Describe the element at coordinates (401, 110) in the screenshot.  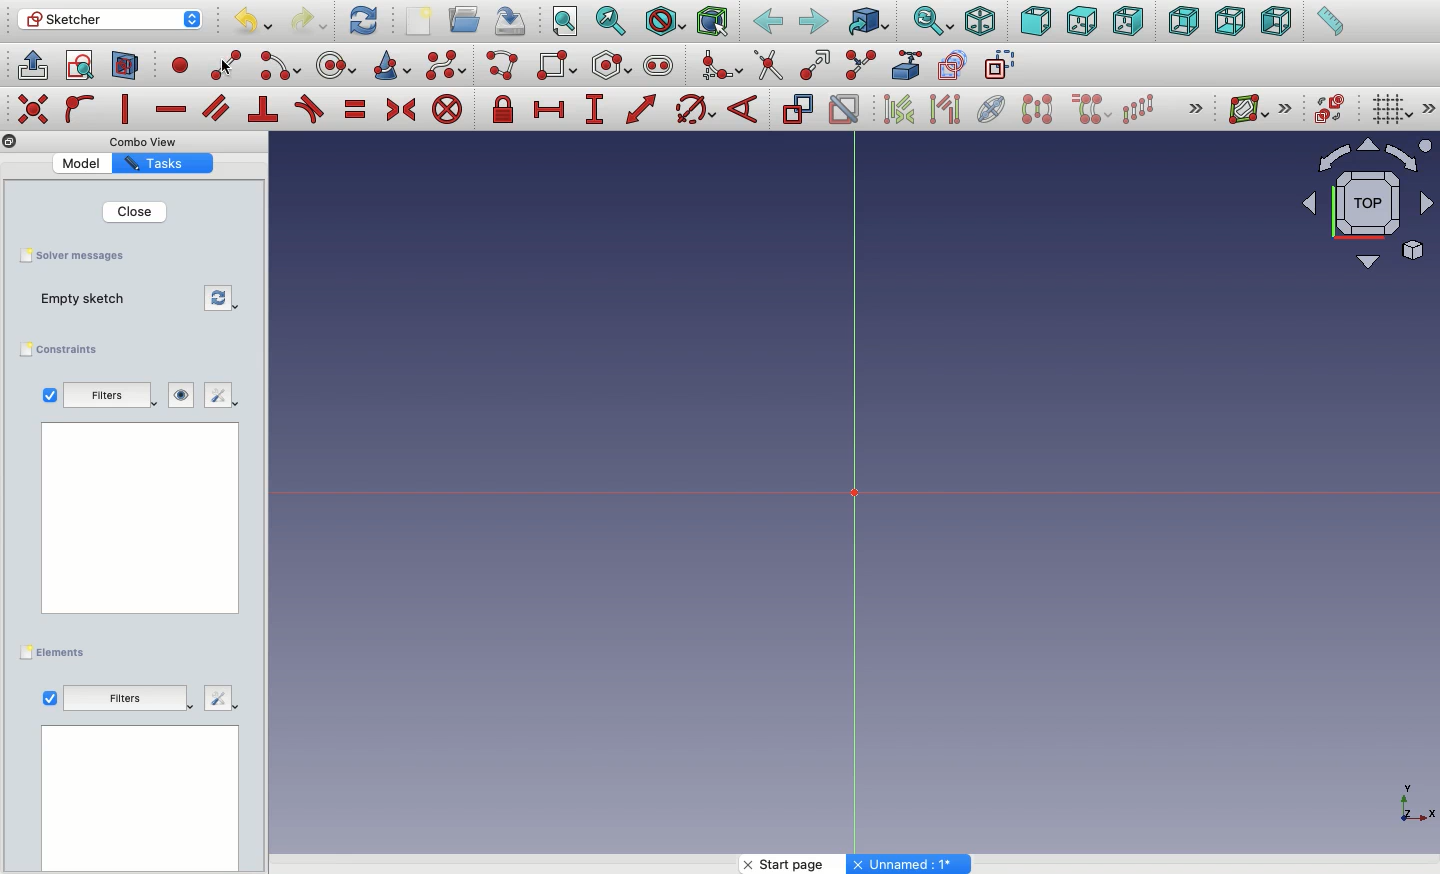
I see `Constrain symmetrical` at that location.